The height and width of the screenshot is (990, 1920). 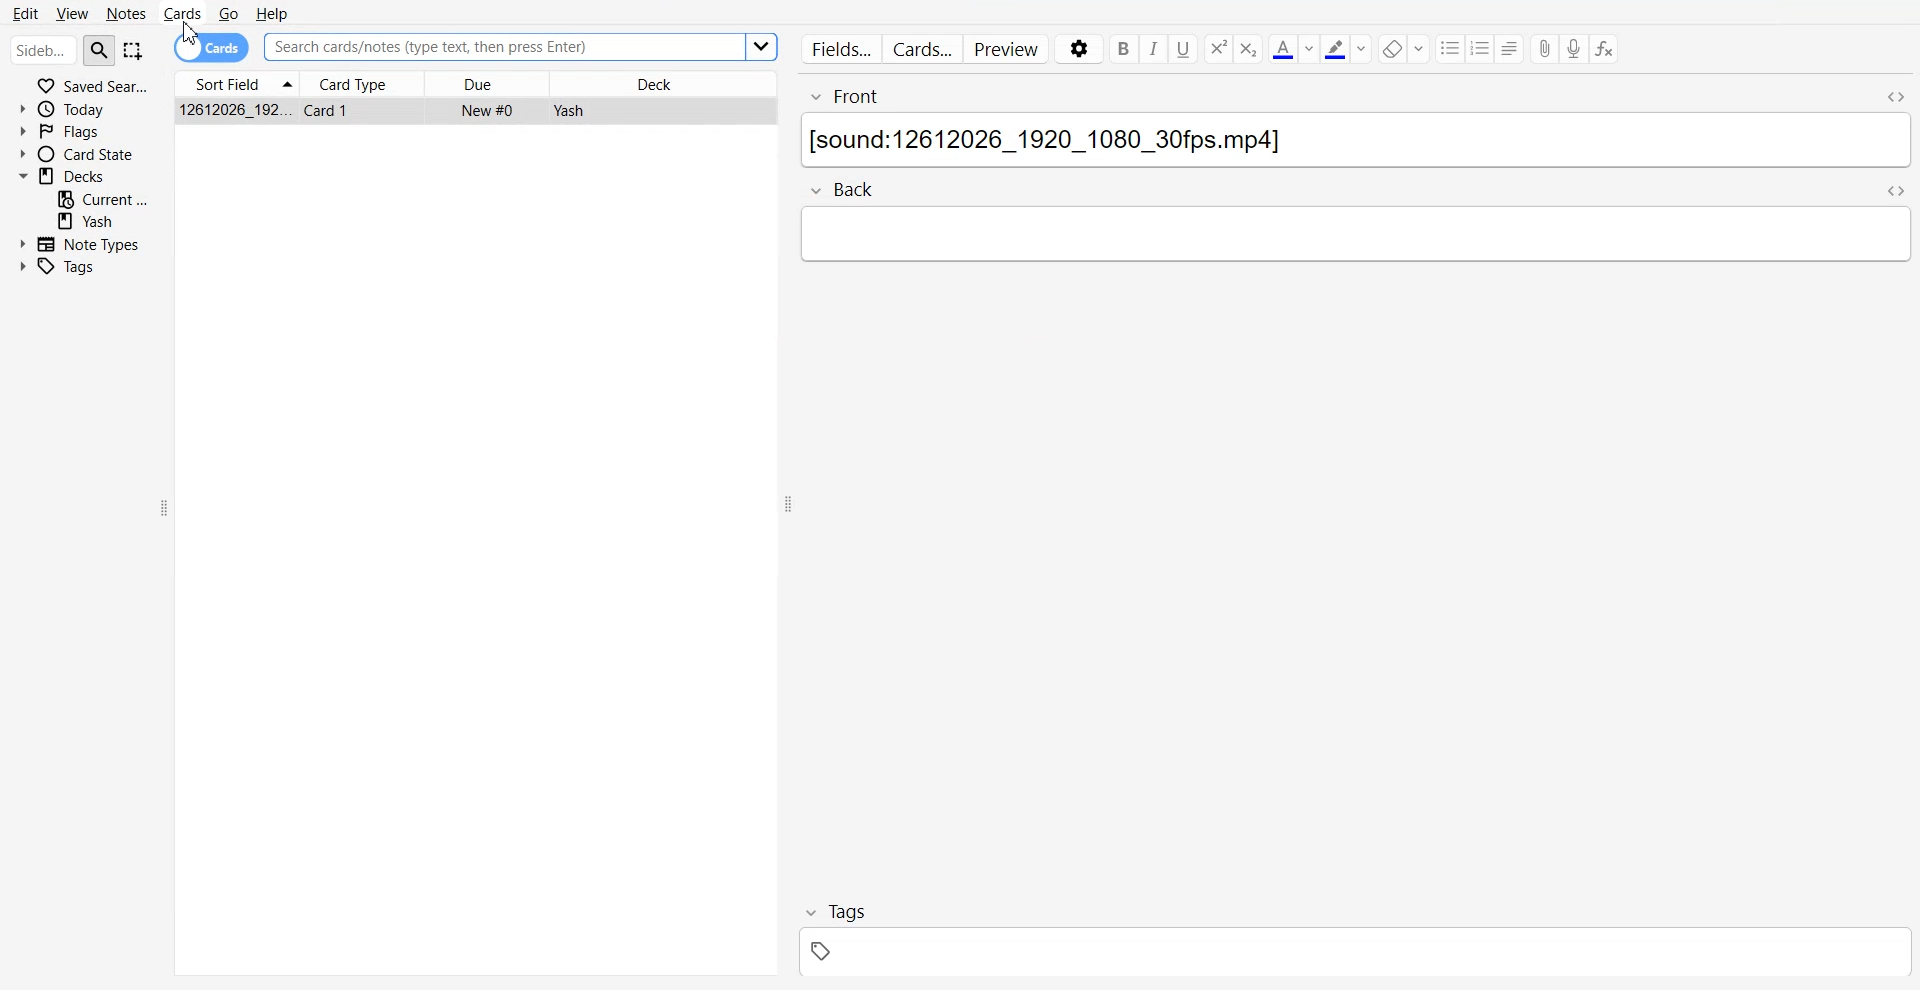 I want to click on Notes, so click(x=126, y=13).